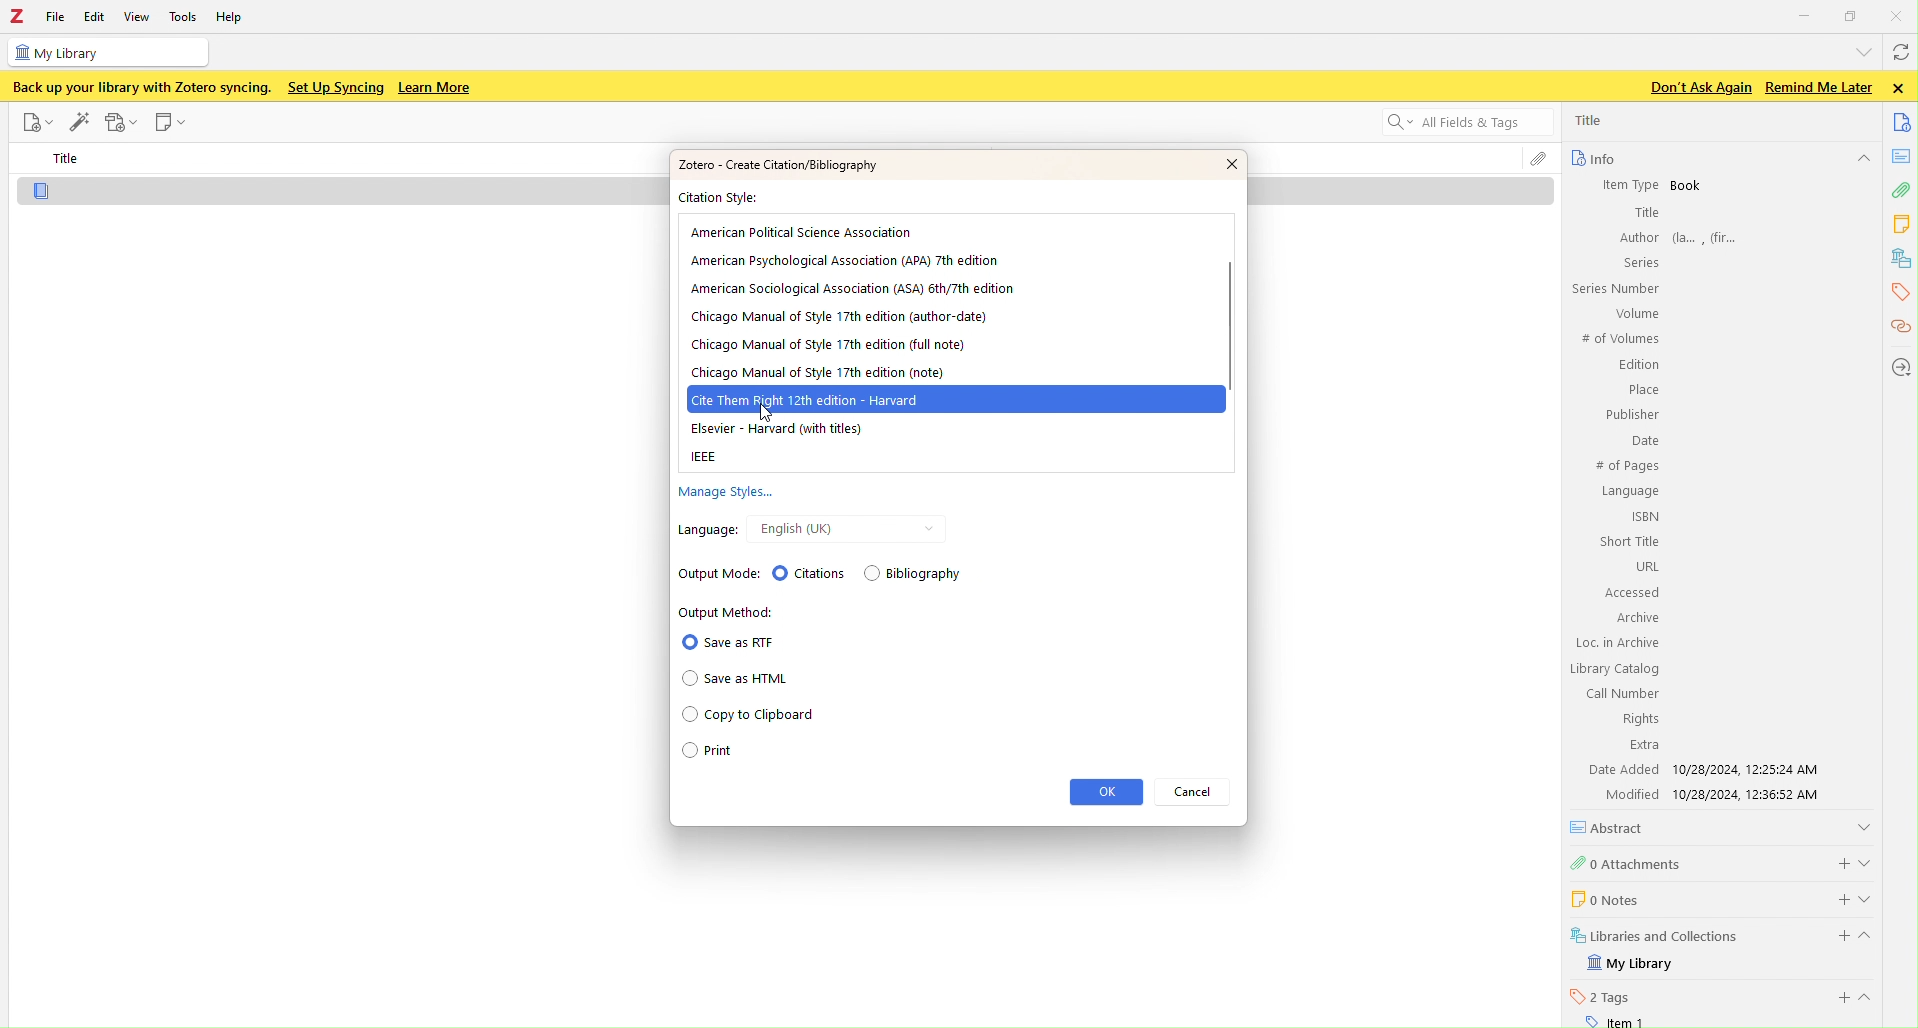  Describe the element at coordinates (1603, 898) in the screenshot. I see `0 Notes` at that location.